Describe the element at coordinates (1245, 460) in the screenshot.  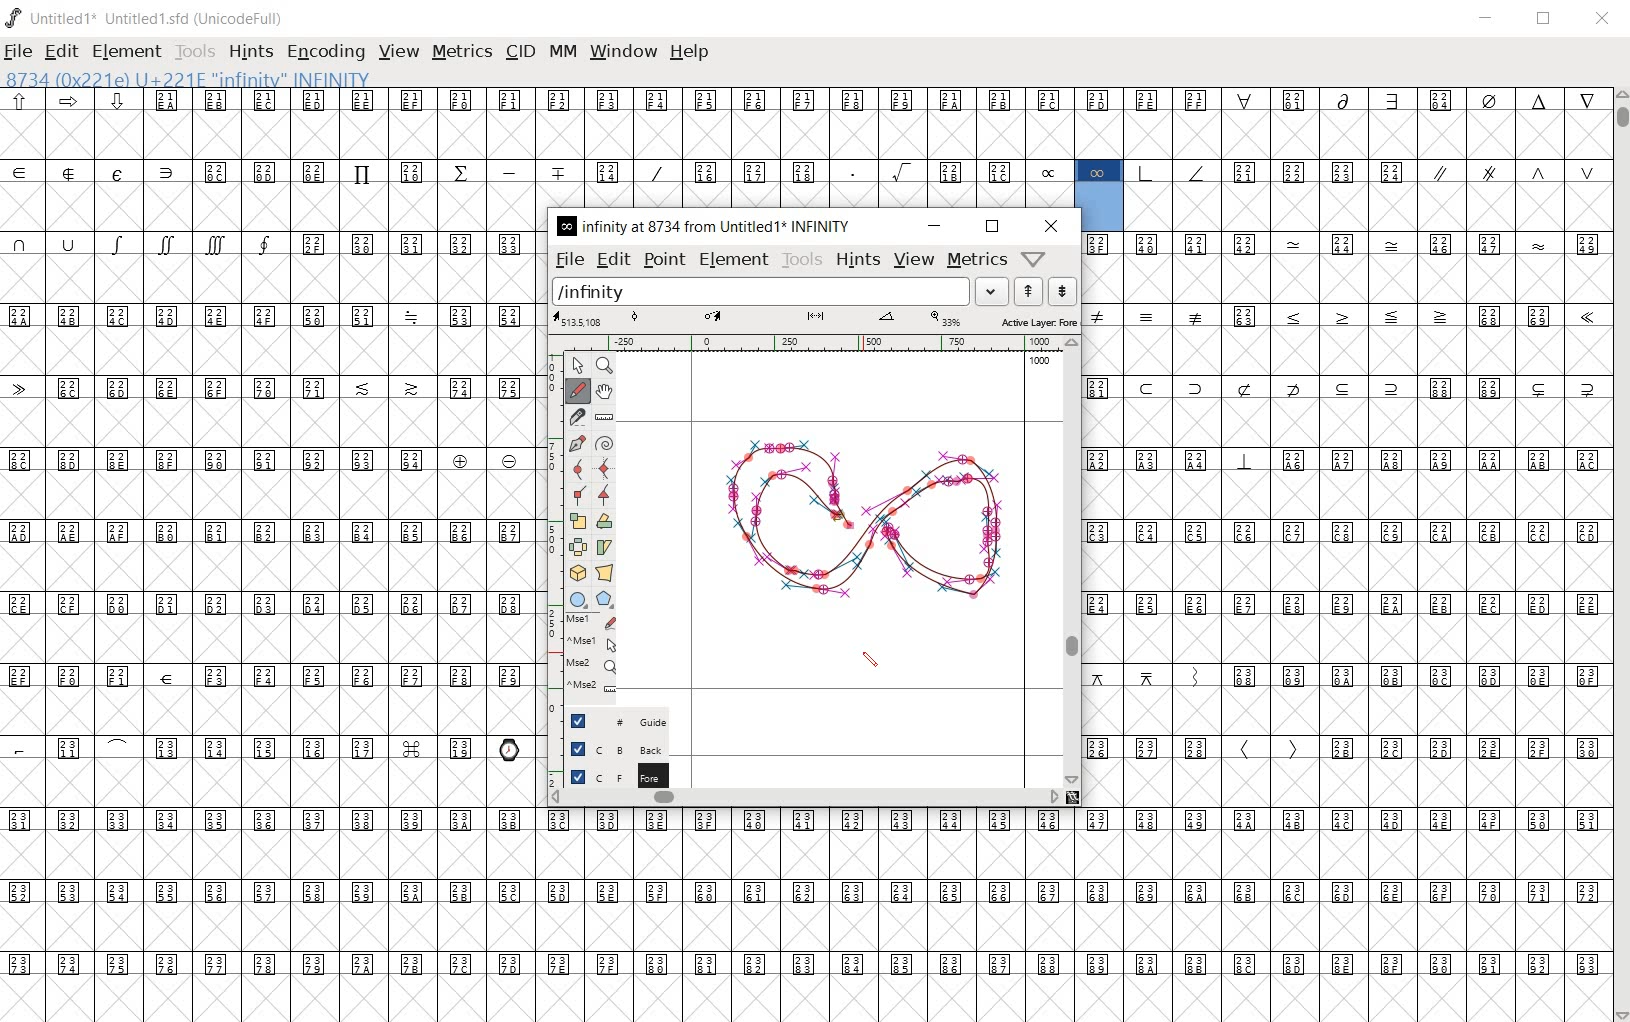
I see `symbol` at that location.